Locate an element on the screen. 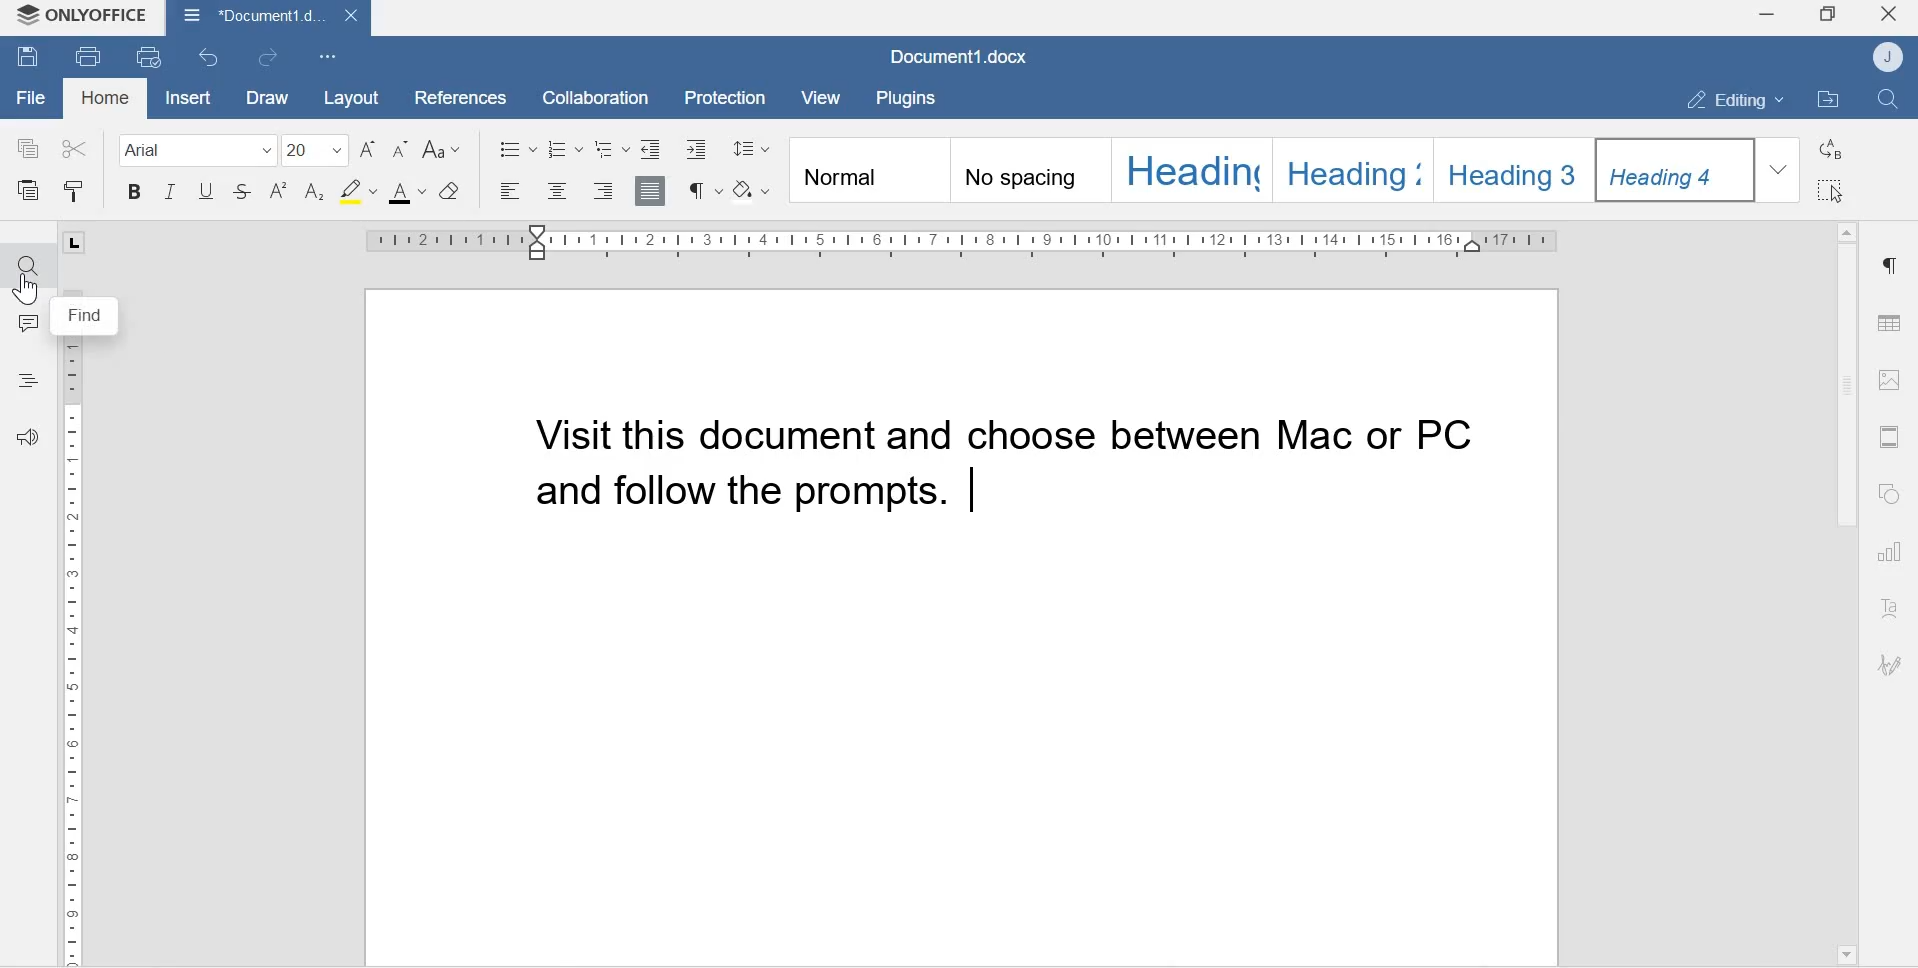 The image size is (1918, 968). Decrease indent is located at coordinates (651, 147).